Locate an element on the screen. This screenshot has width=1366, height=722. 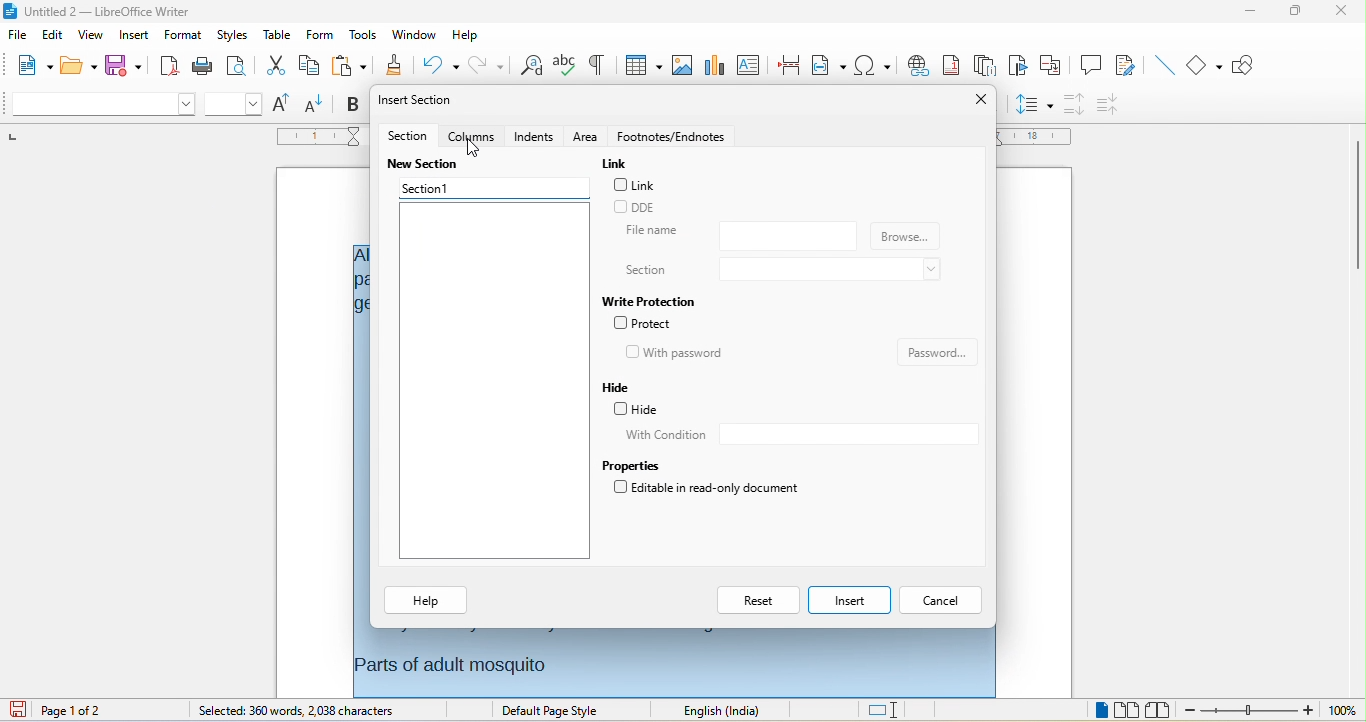
toggle formatting marks is located at coordinates (597, 63).